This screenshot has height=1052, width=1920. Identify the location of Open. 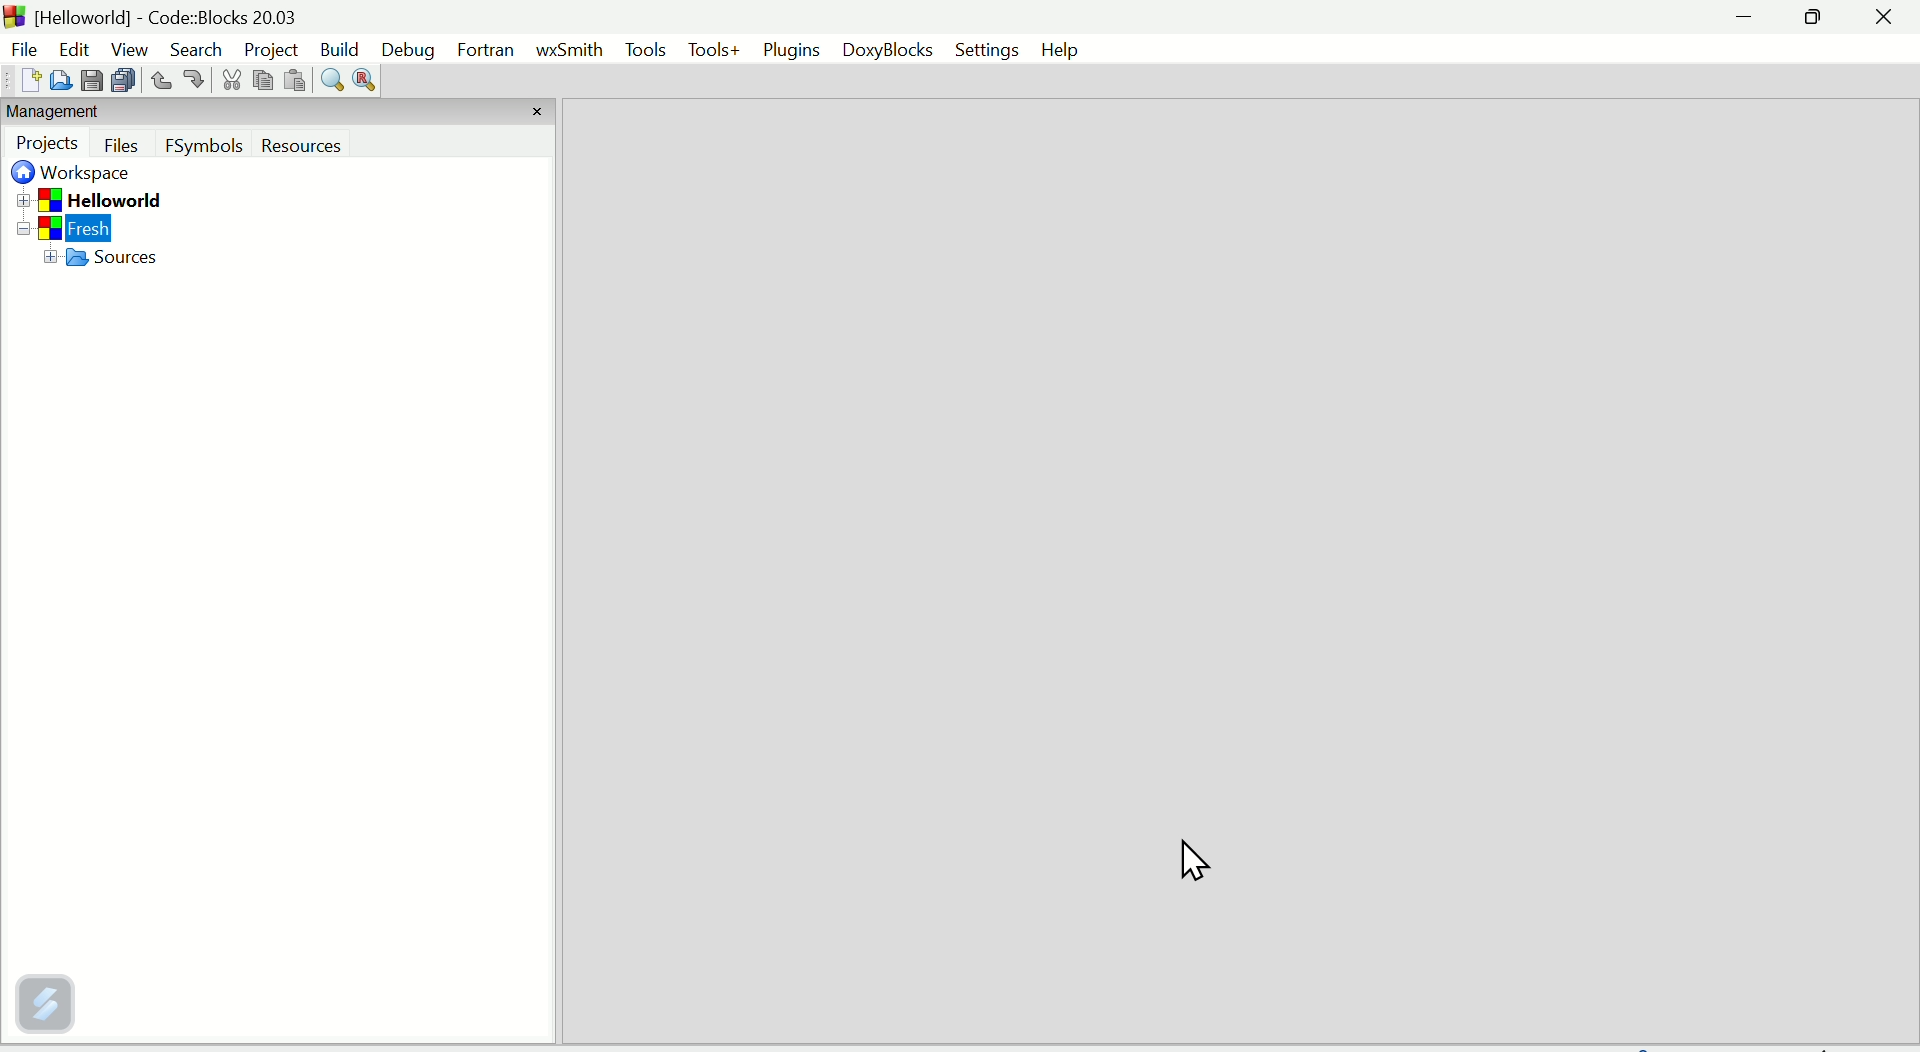
(60, 79).